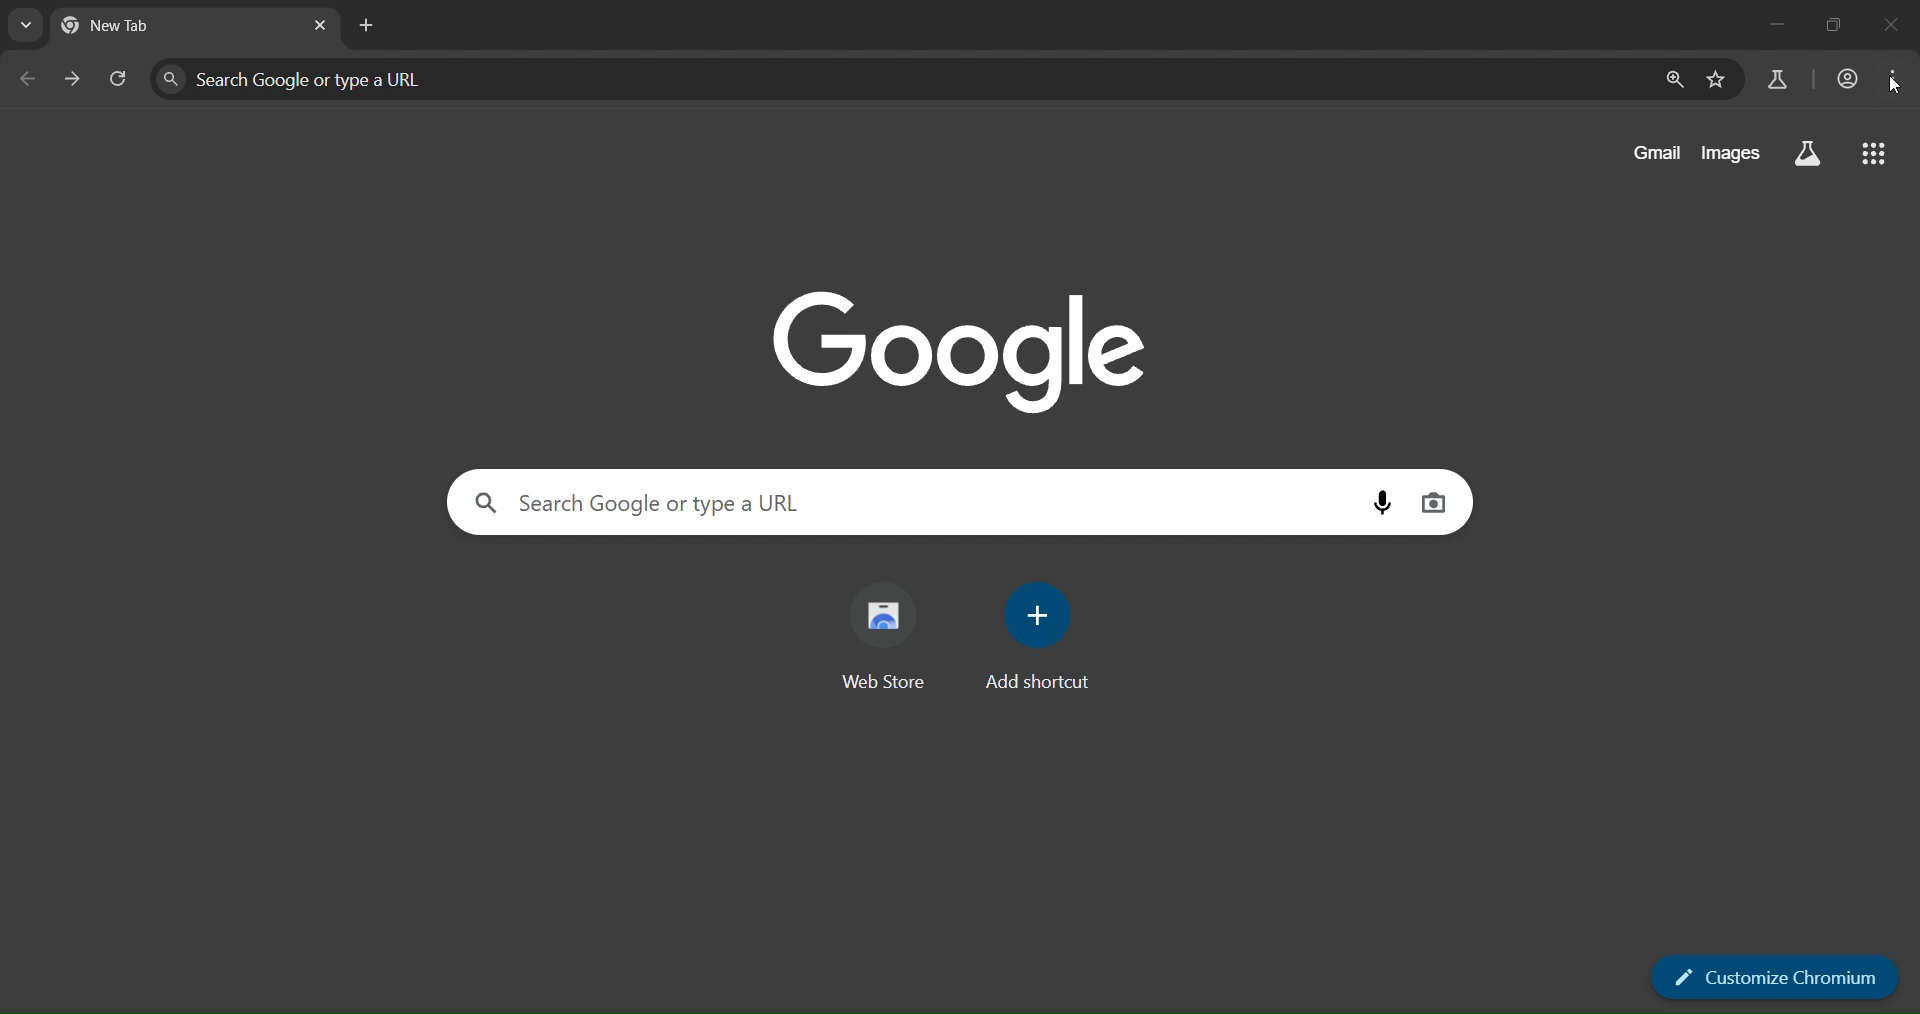  I want to click on images, so click(1730, 156).